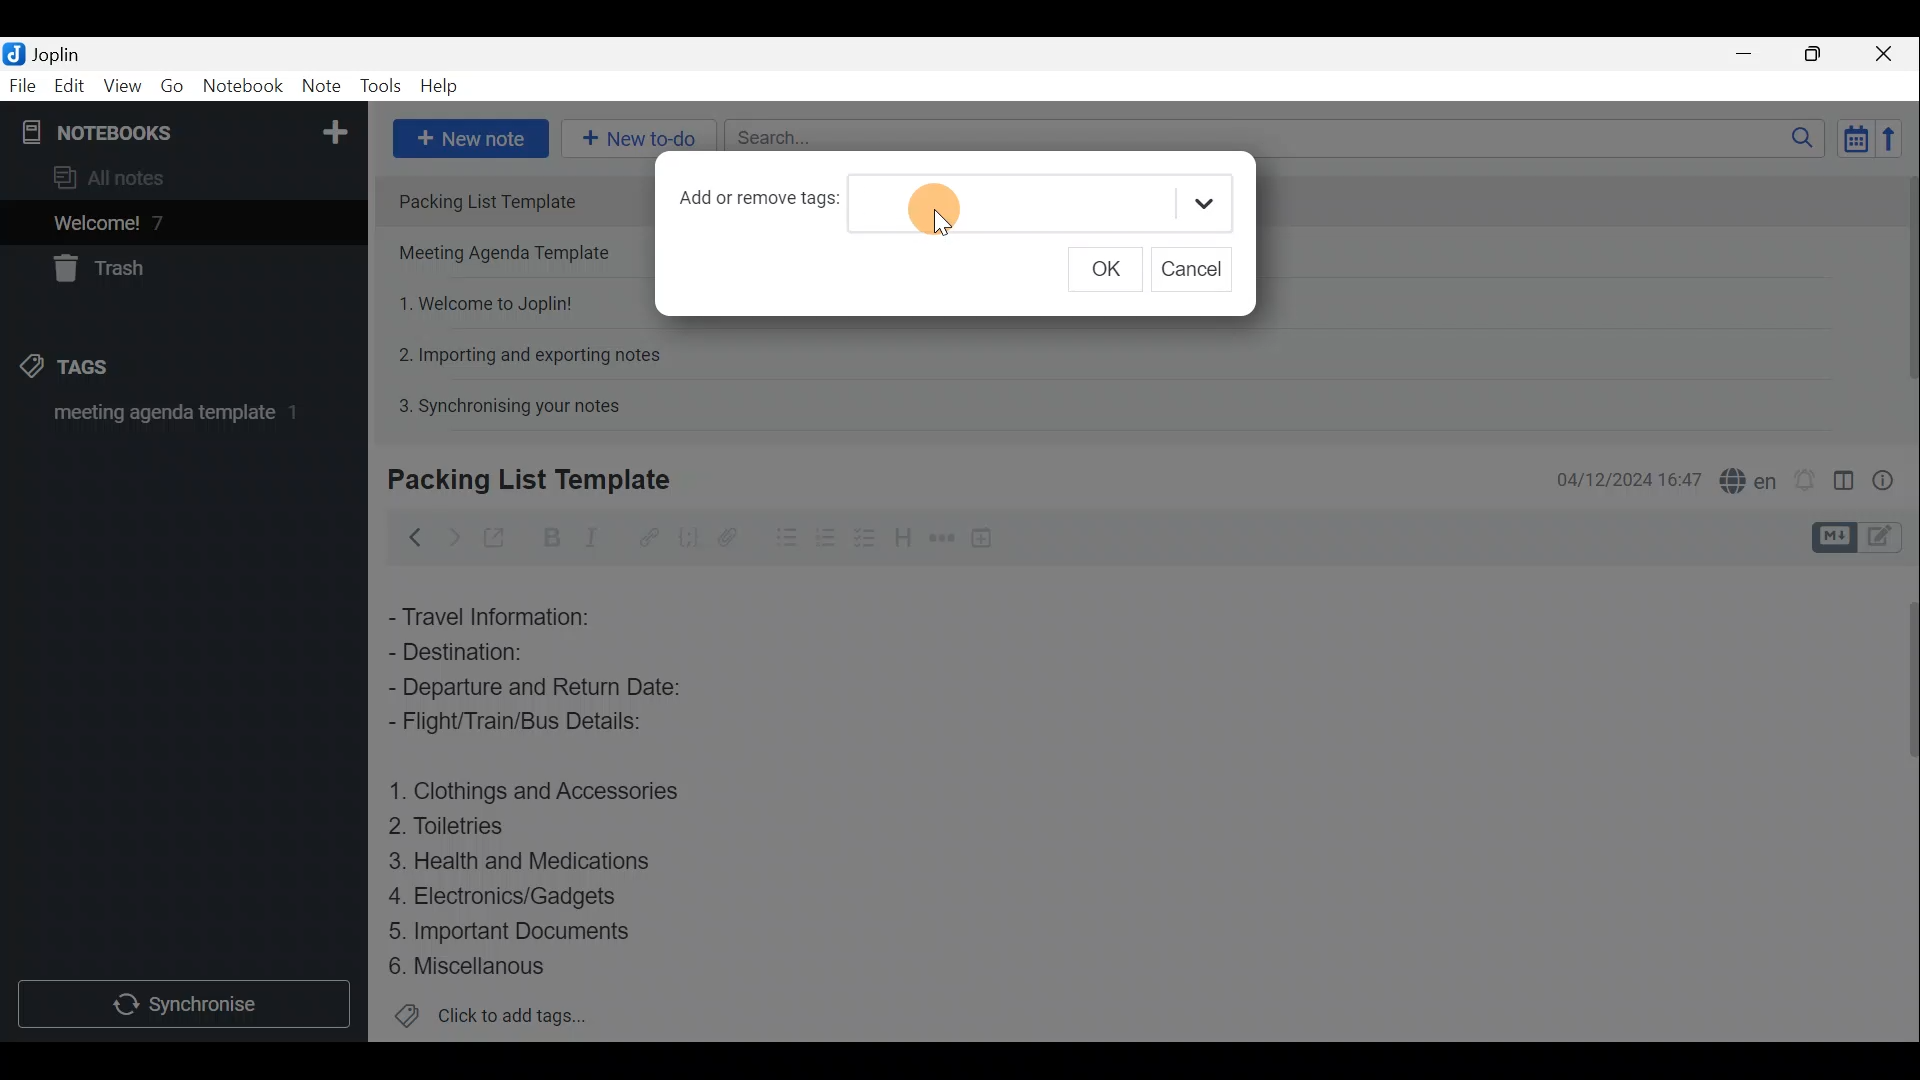 Image resolution: width=1920 pixels, height=1080 pixels. What do you see at coordinates (1902, 801) in the screenshot?
I see `Scroll bar` at bounding box center [1902, 801].